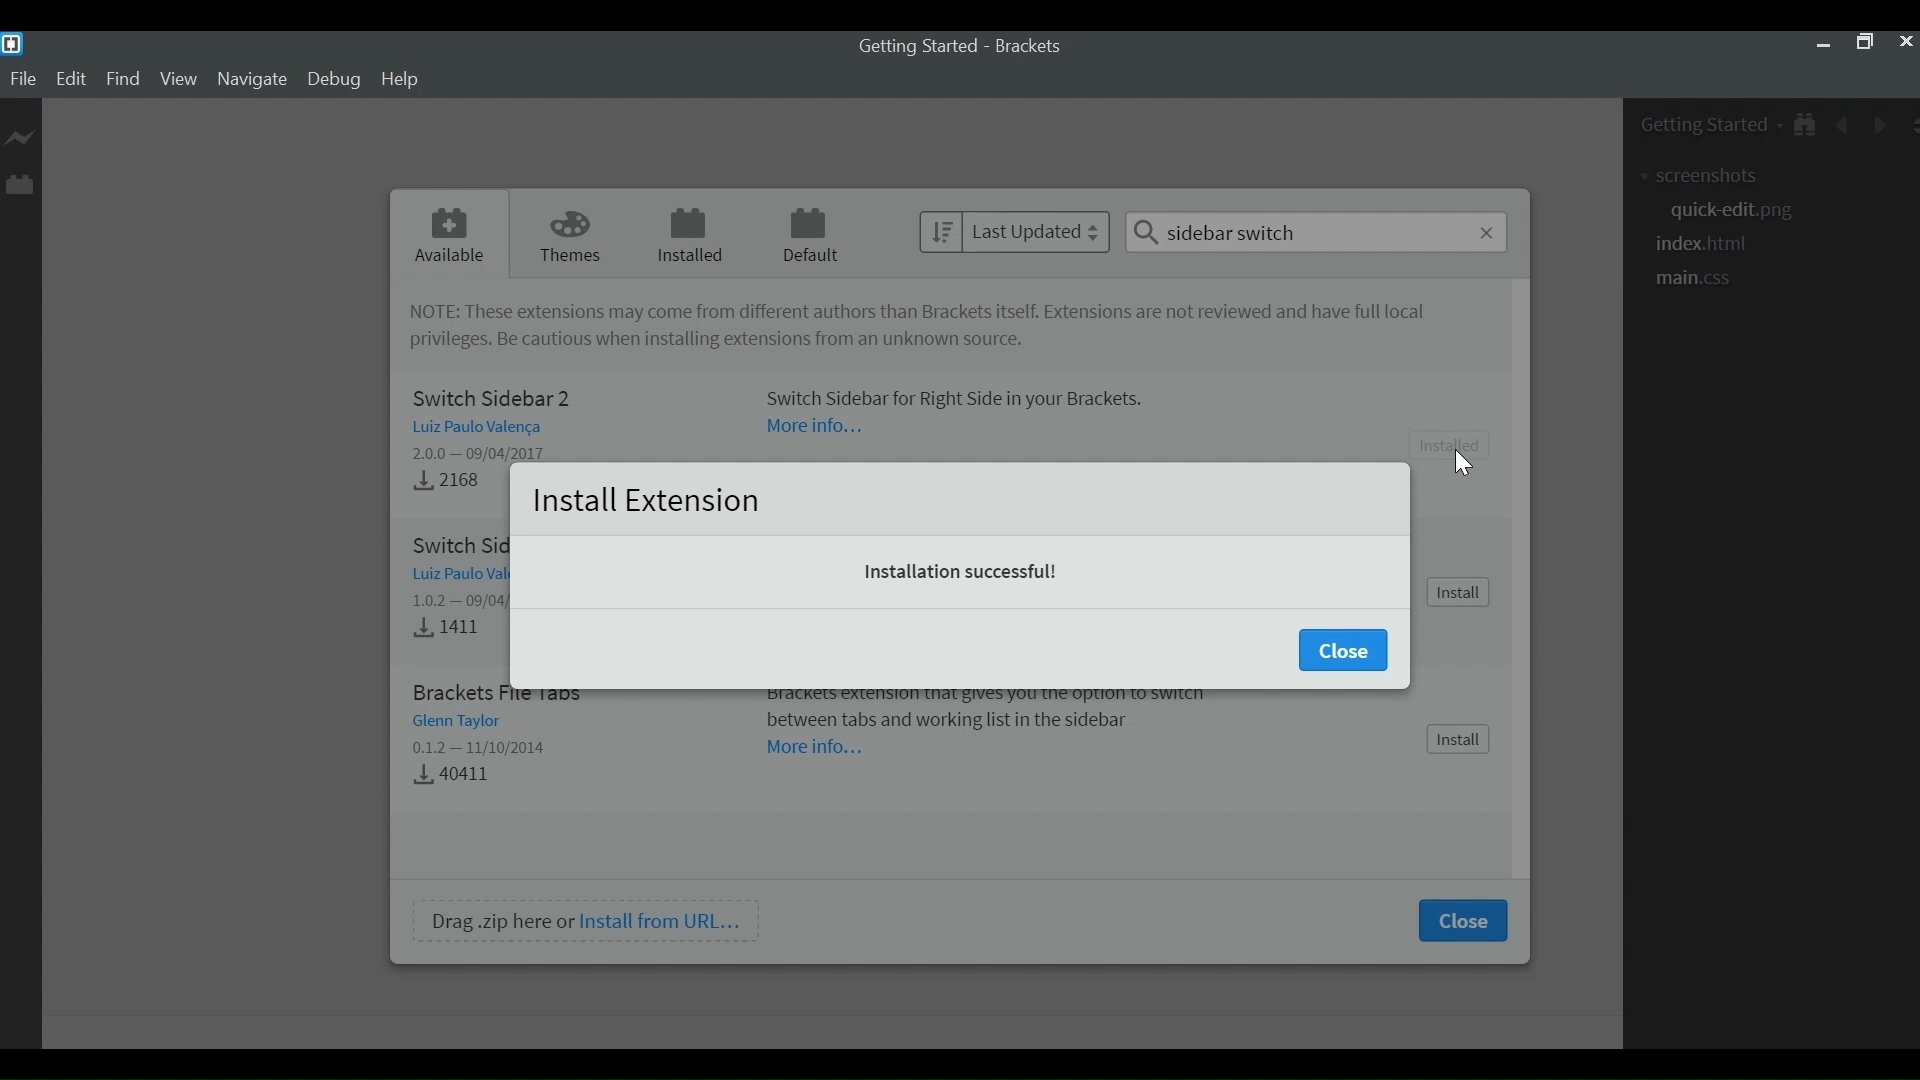  I want to click on Getting Stated, so click(1696, 123).